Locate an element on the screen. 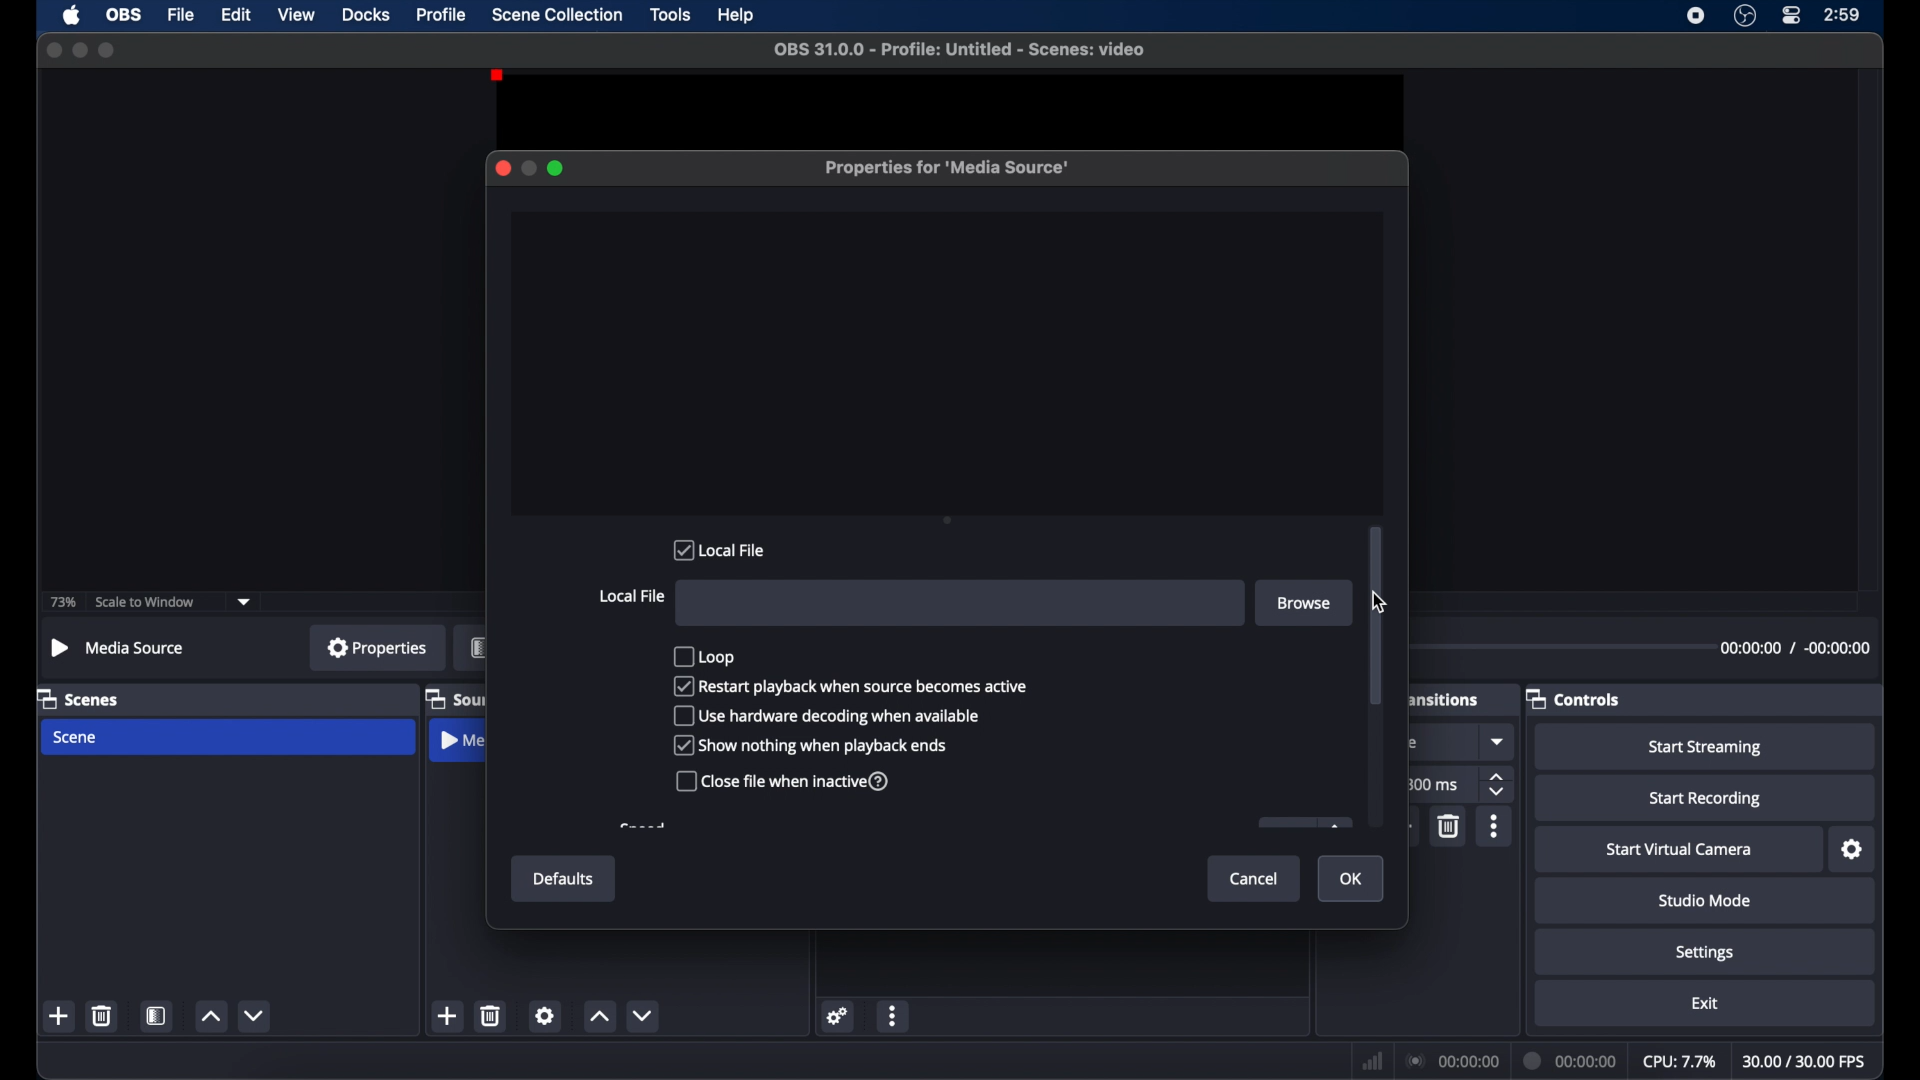 This screenshot has width=1920, height=1080. delete is located at coordinates (491, 1016).